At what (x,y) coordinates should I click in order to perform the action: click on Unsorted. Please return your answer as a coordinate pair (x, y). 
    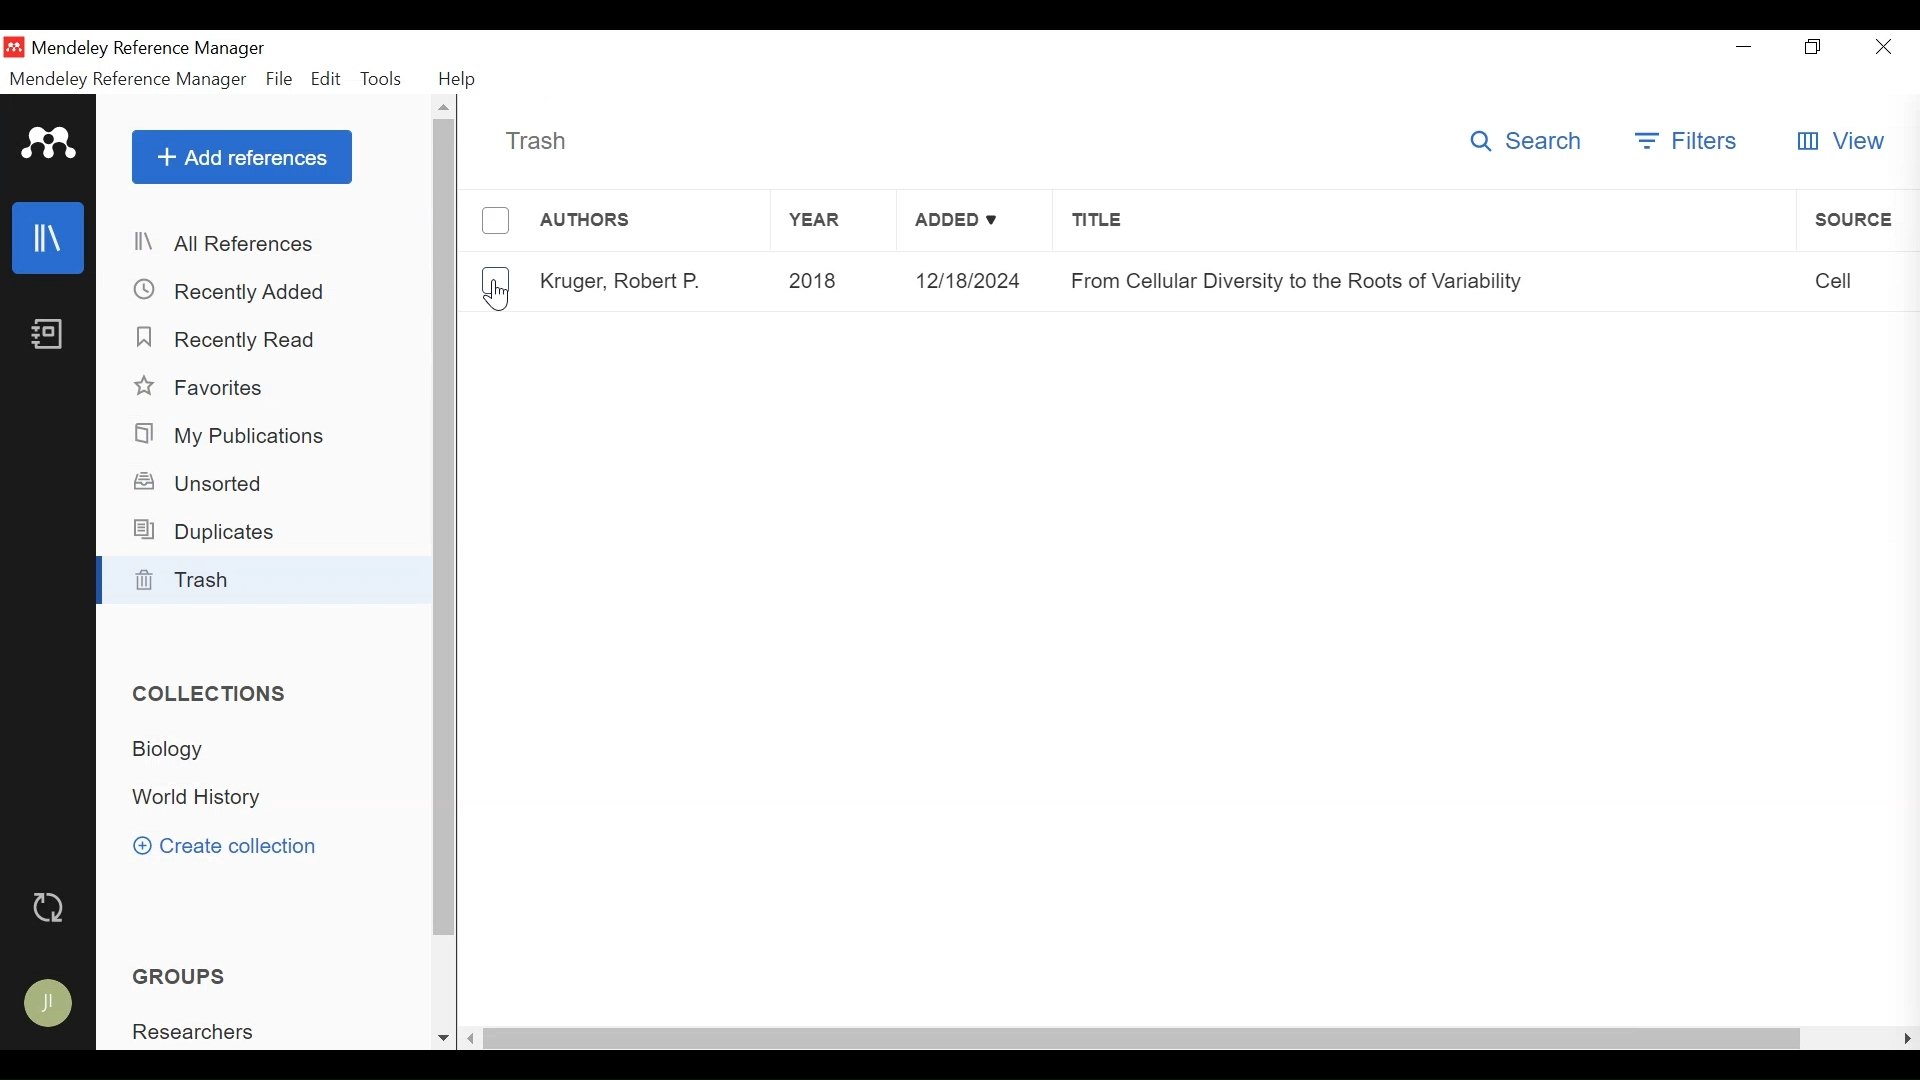
    Looking at the image, I should click on (207, 481).